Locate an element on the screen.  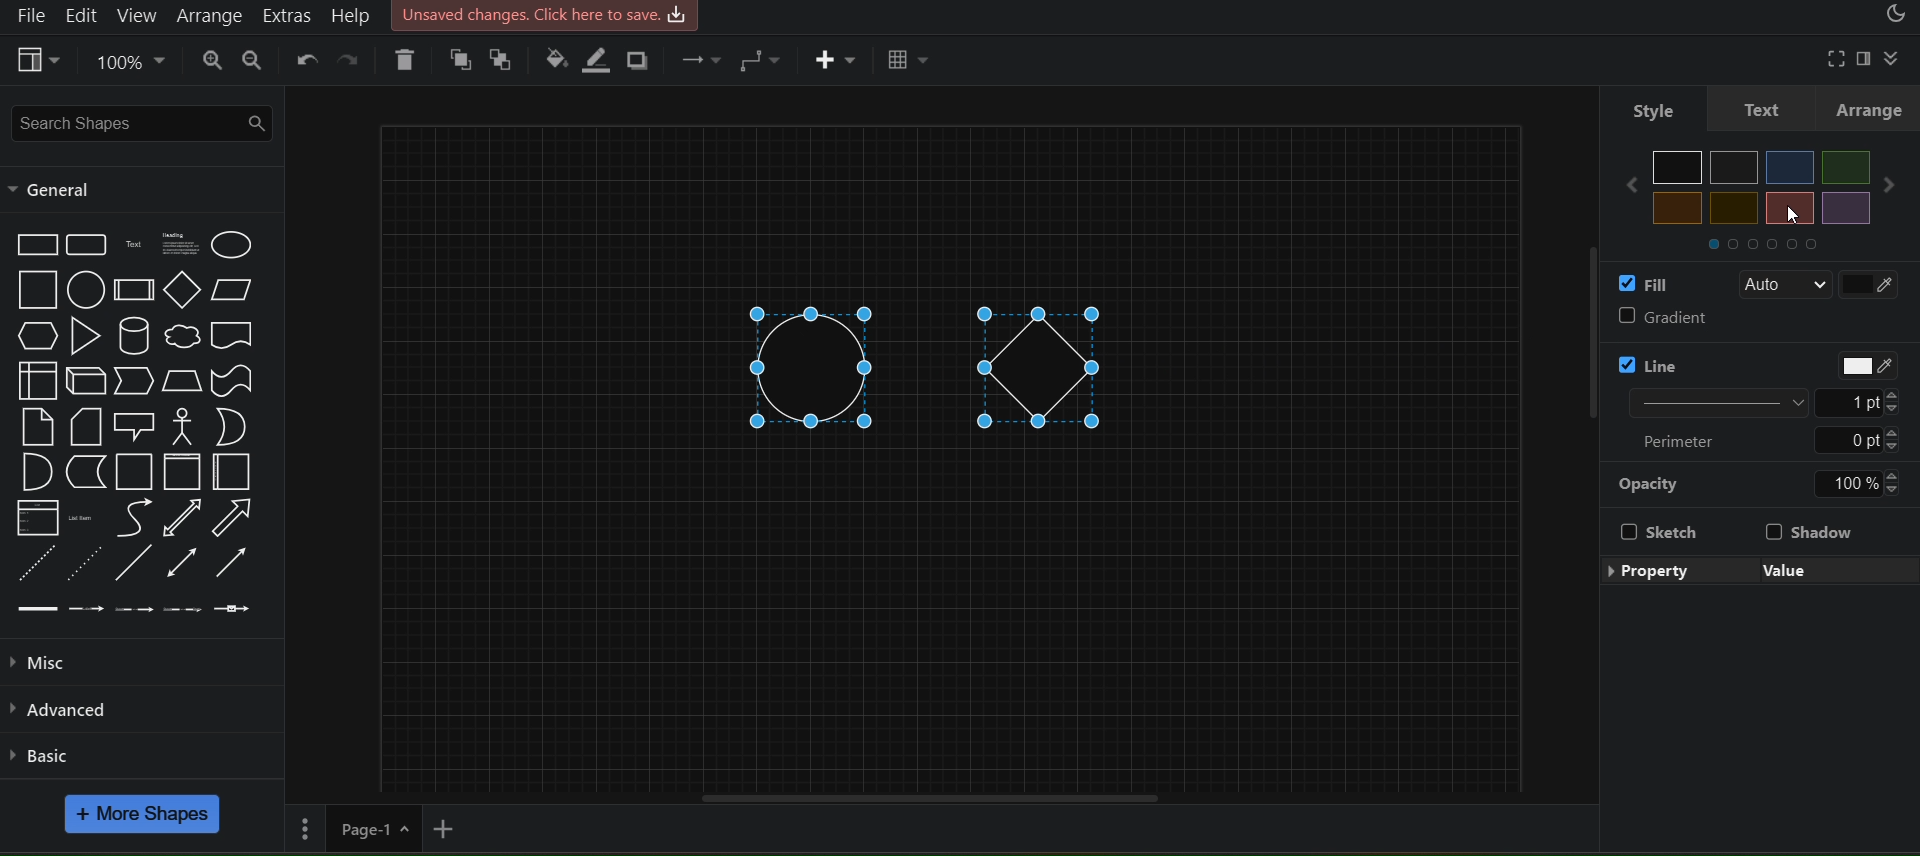
undo is located at coordinates (306, 59).